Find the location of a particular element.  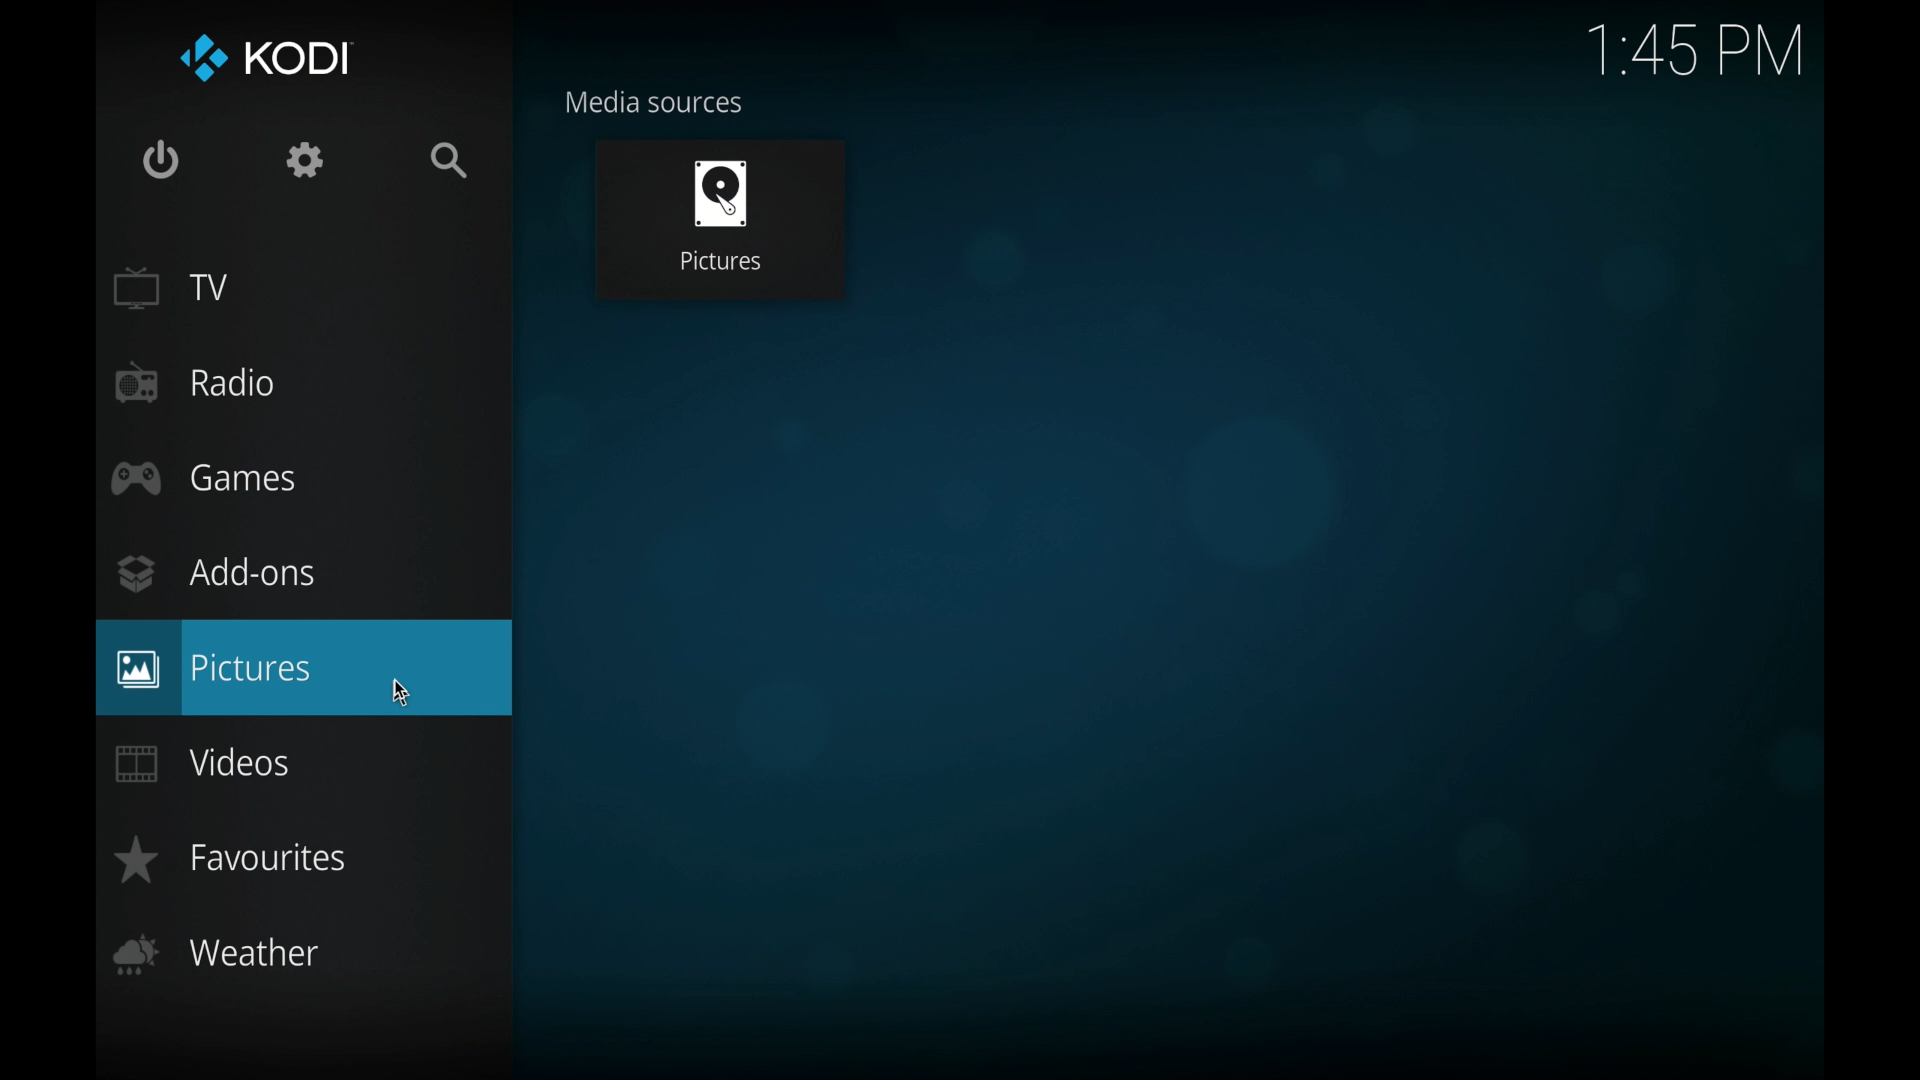

settings is located at coordinates (305, 160).